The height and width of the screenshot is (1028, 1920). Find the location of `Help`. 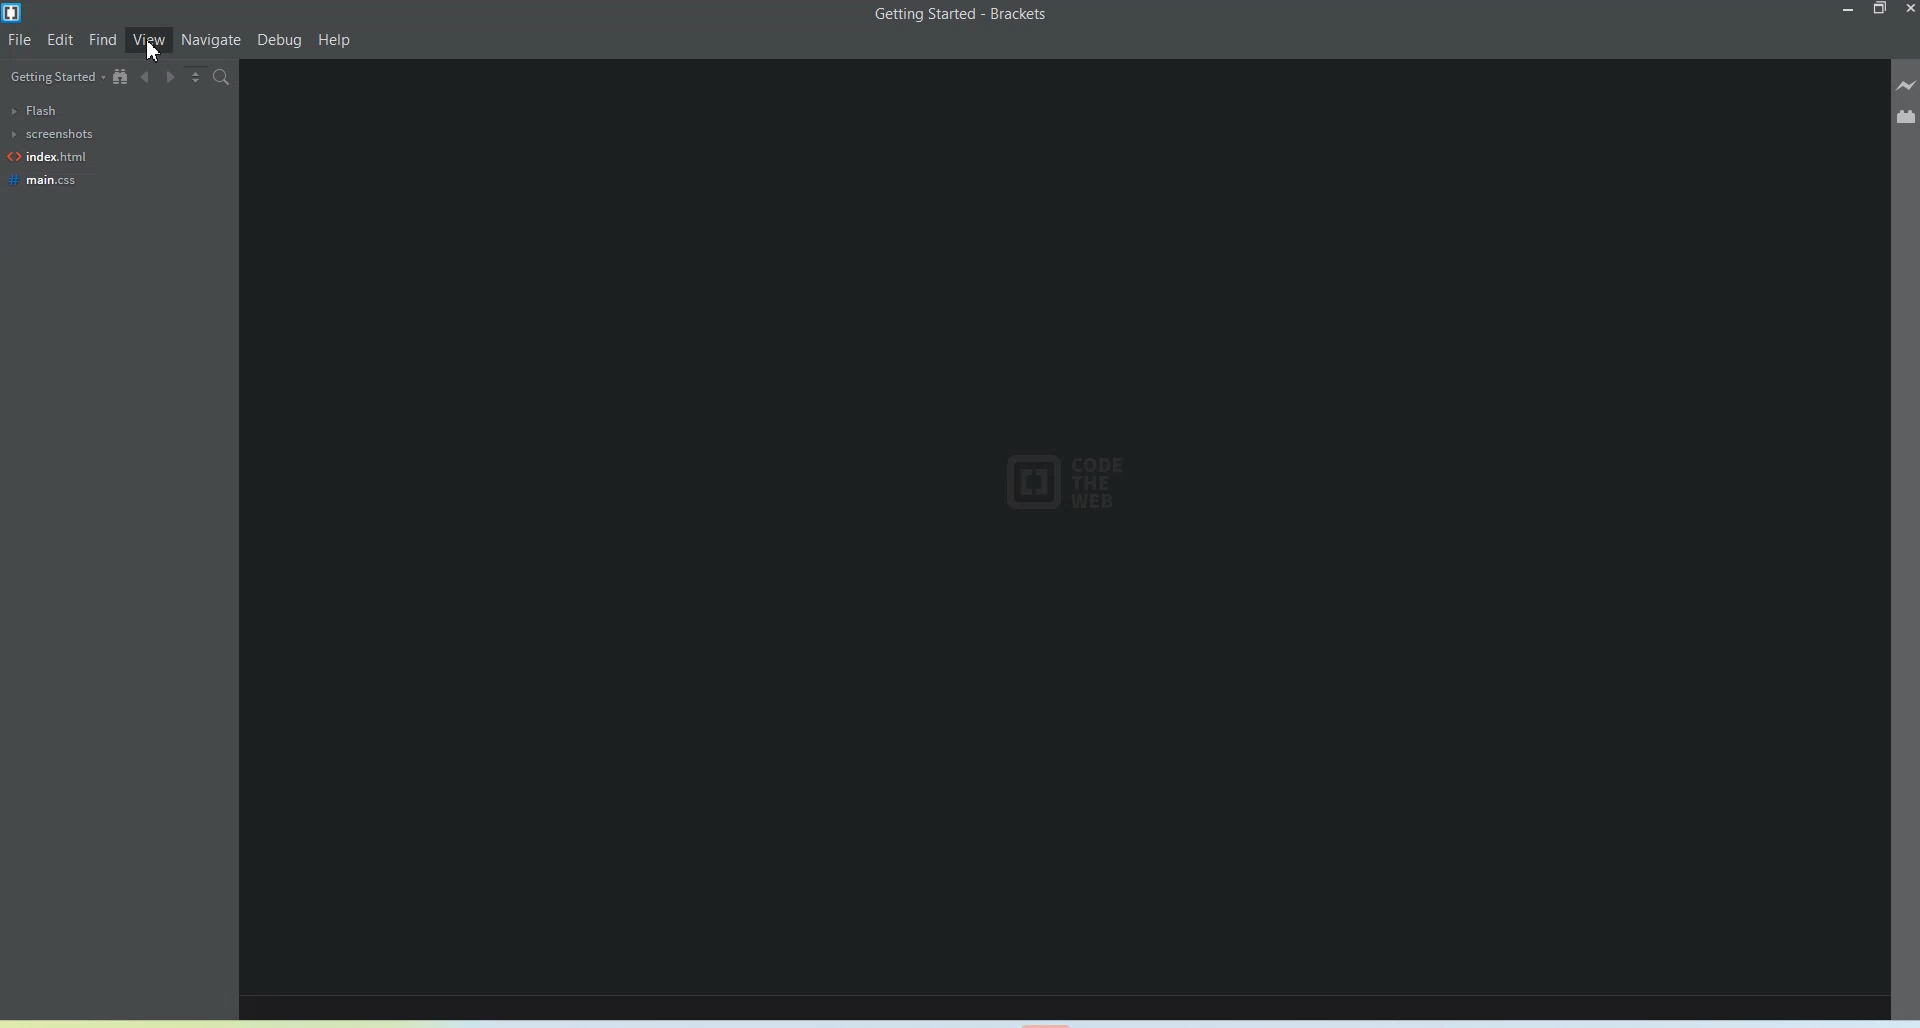

Help is located at coordinates (335, 41).